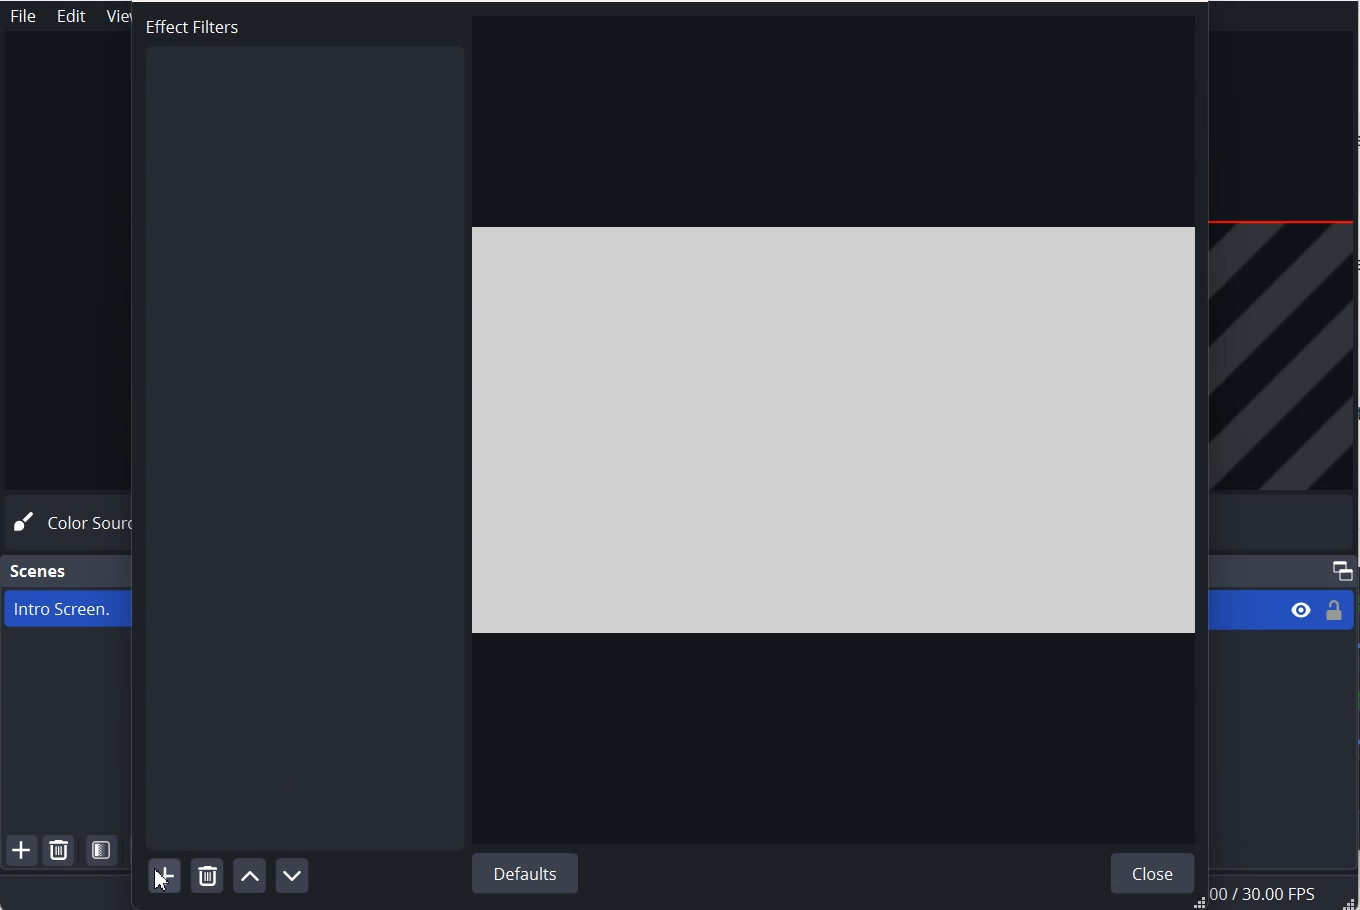 This screenshot has height=910, width=1360. What do you see at coordinates (1342, 570) in the screenshot?
I see `Maximize` at bounding box center [1342, 570].